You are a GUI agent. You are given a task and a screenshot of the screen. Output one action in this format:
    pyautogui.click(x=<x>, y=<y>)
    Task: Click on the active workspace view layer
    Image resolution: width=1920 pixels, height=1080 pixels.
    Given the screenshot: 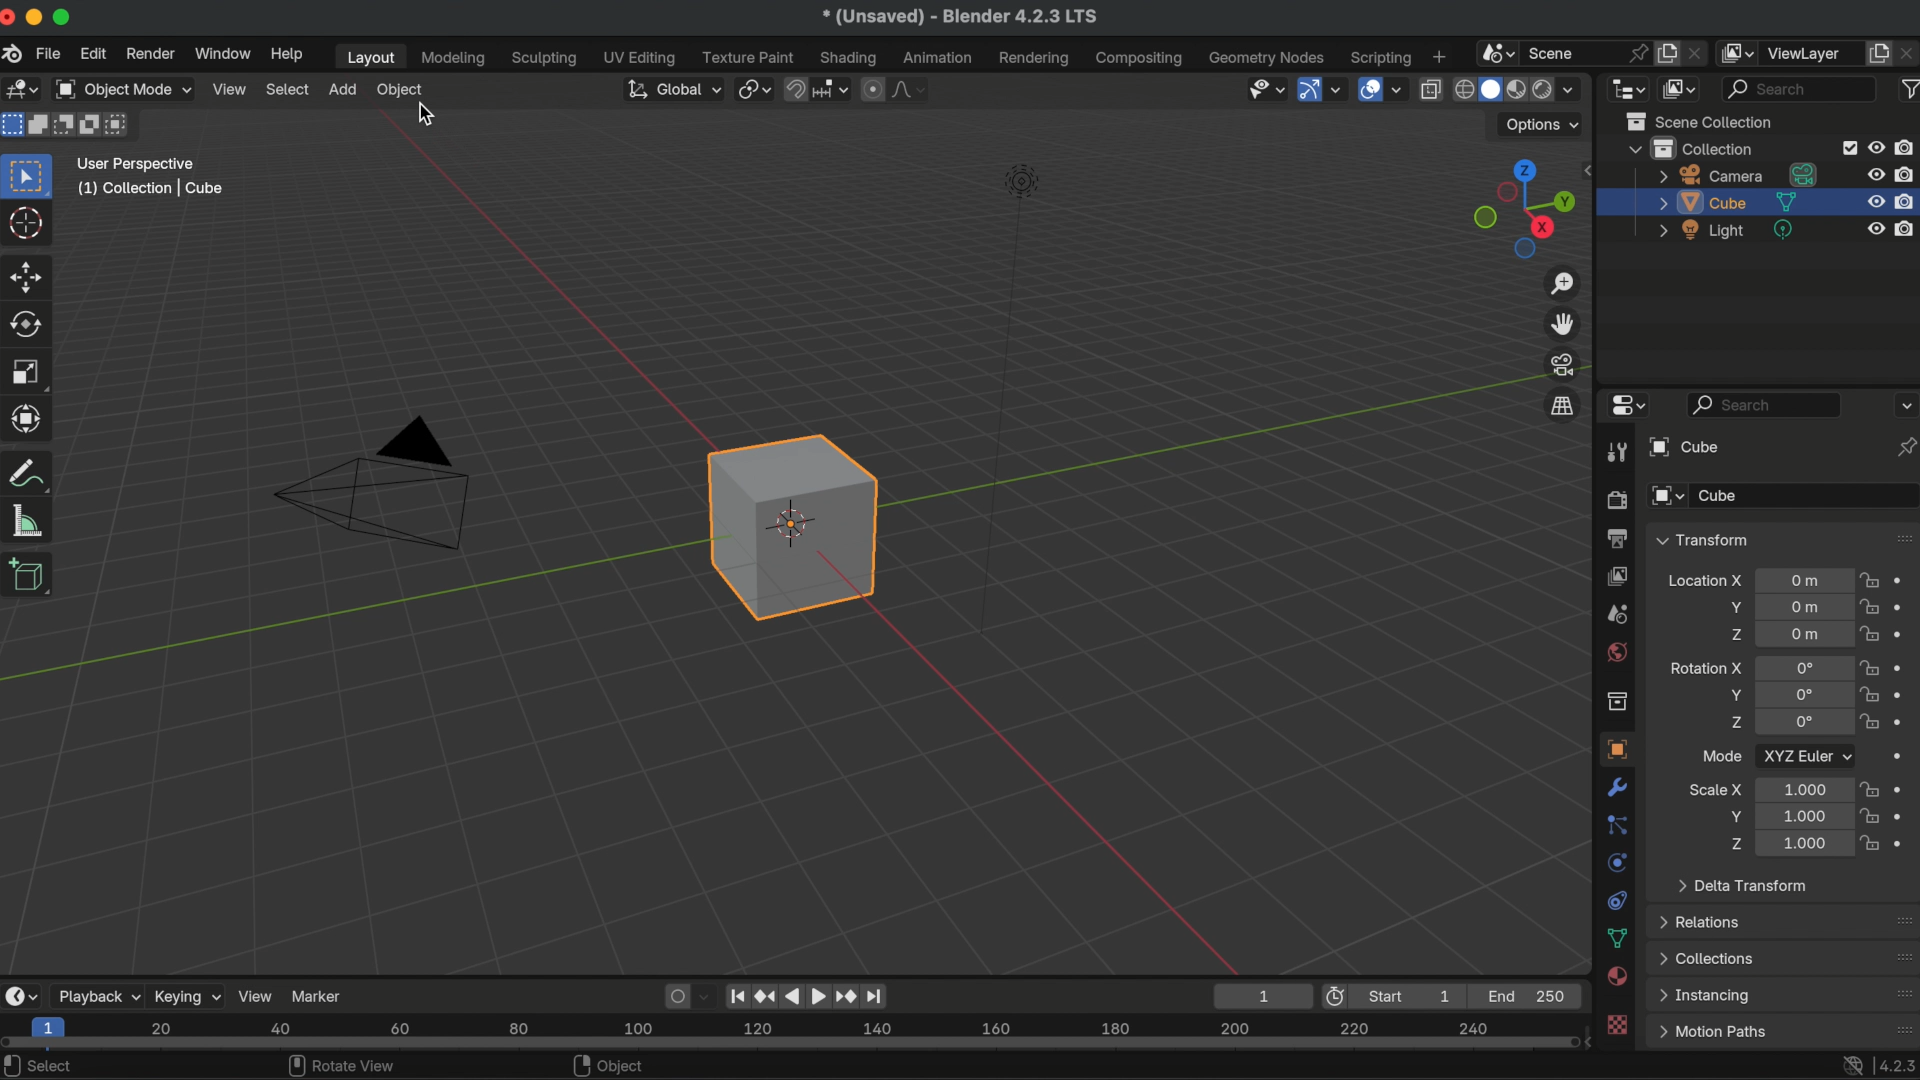 What is the action you would take?
    pyautogui.click(x=1740, y=52)
    